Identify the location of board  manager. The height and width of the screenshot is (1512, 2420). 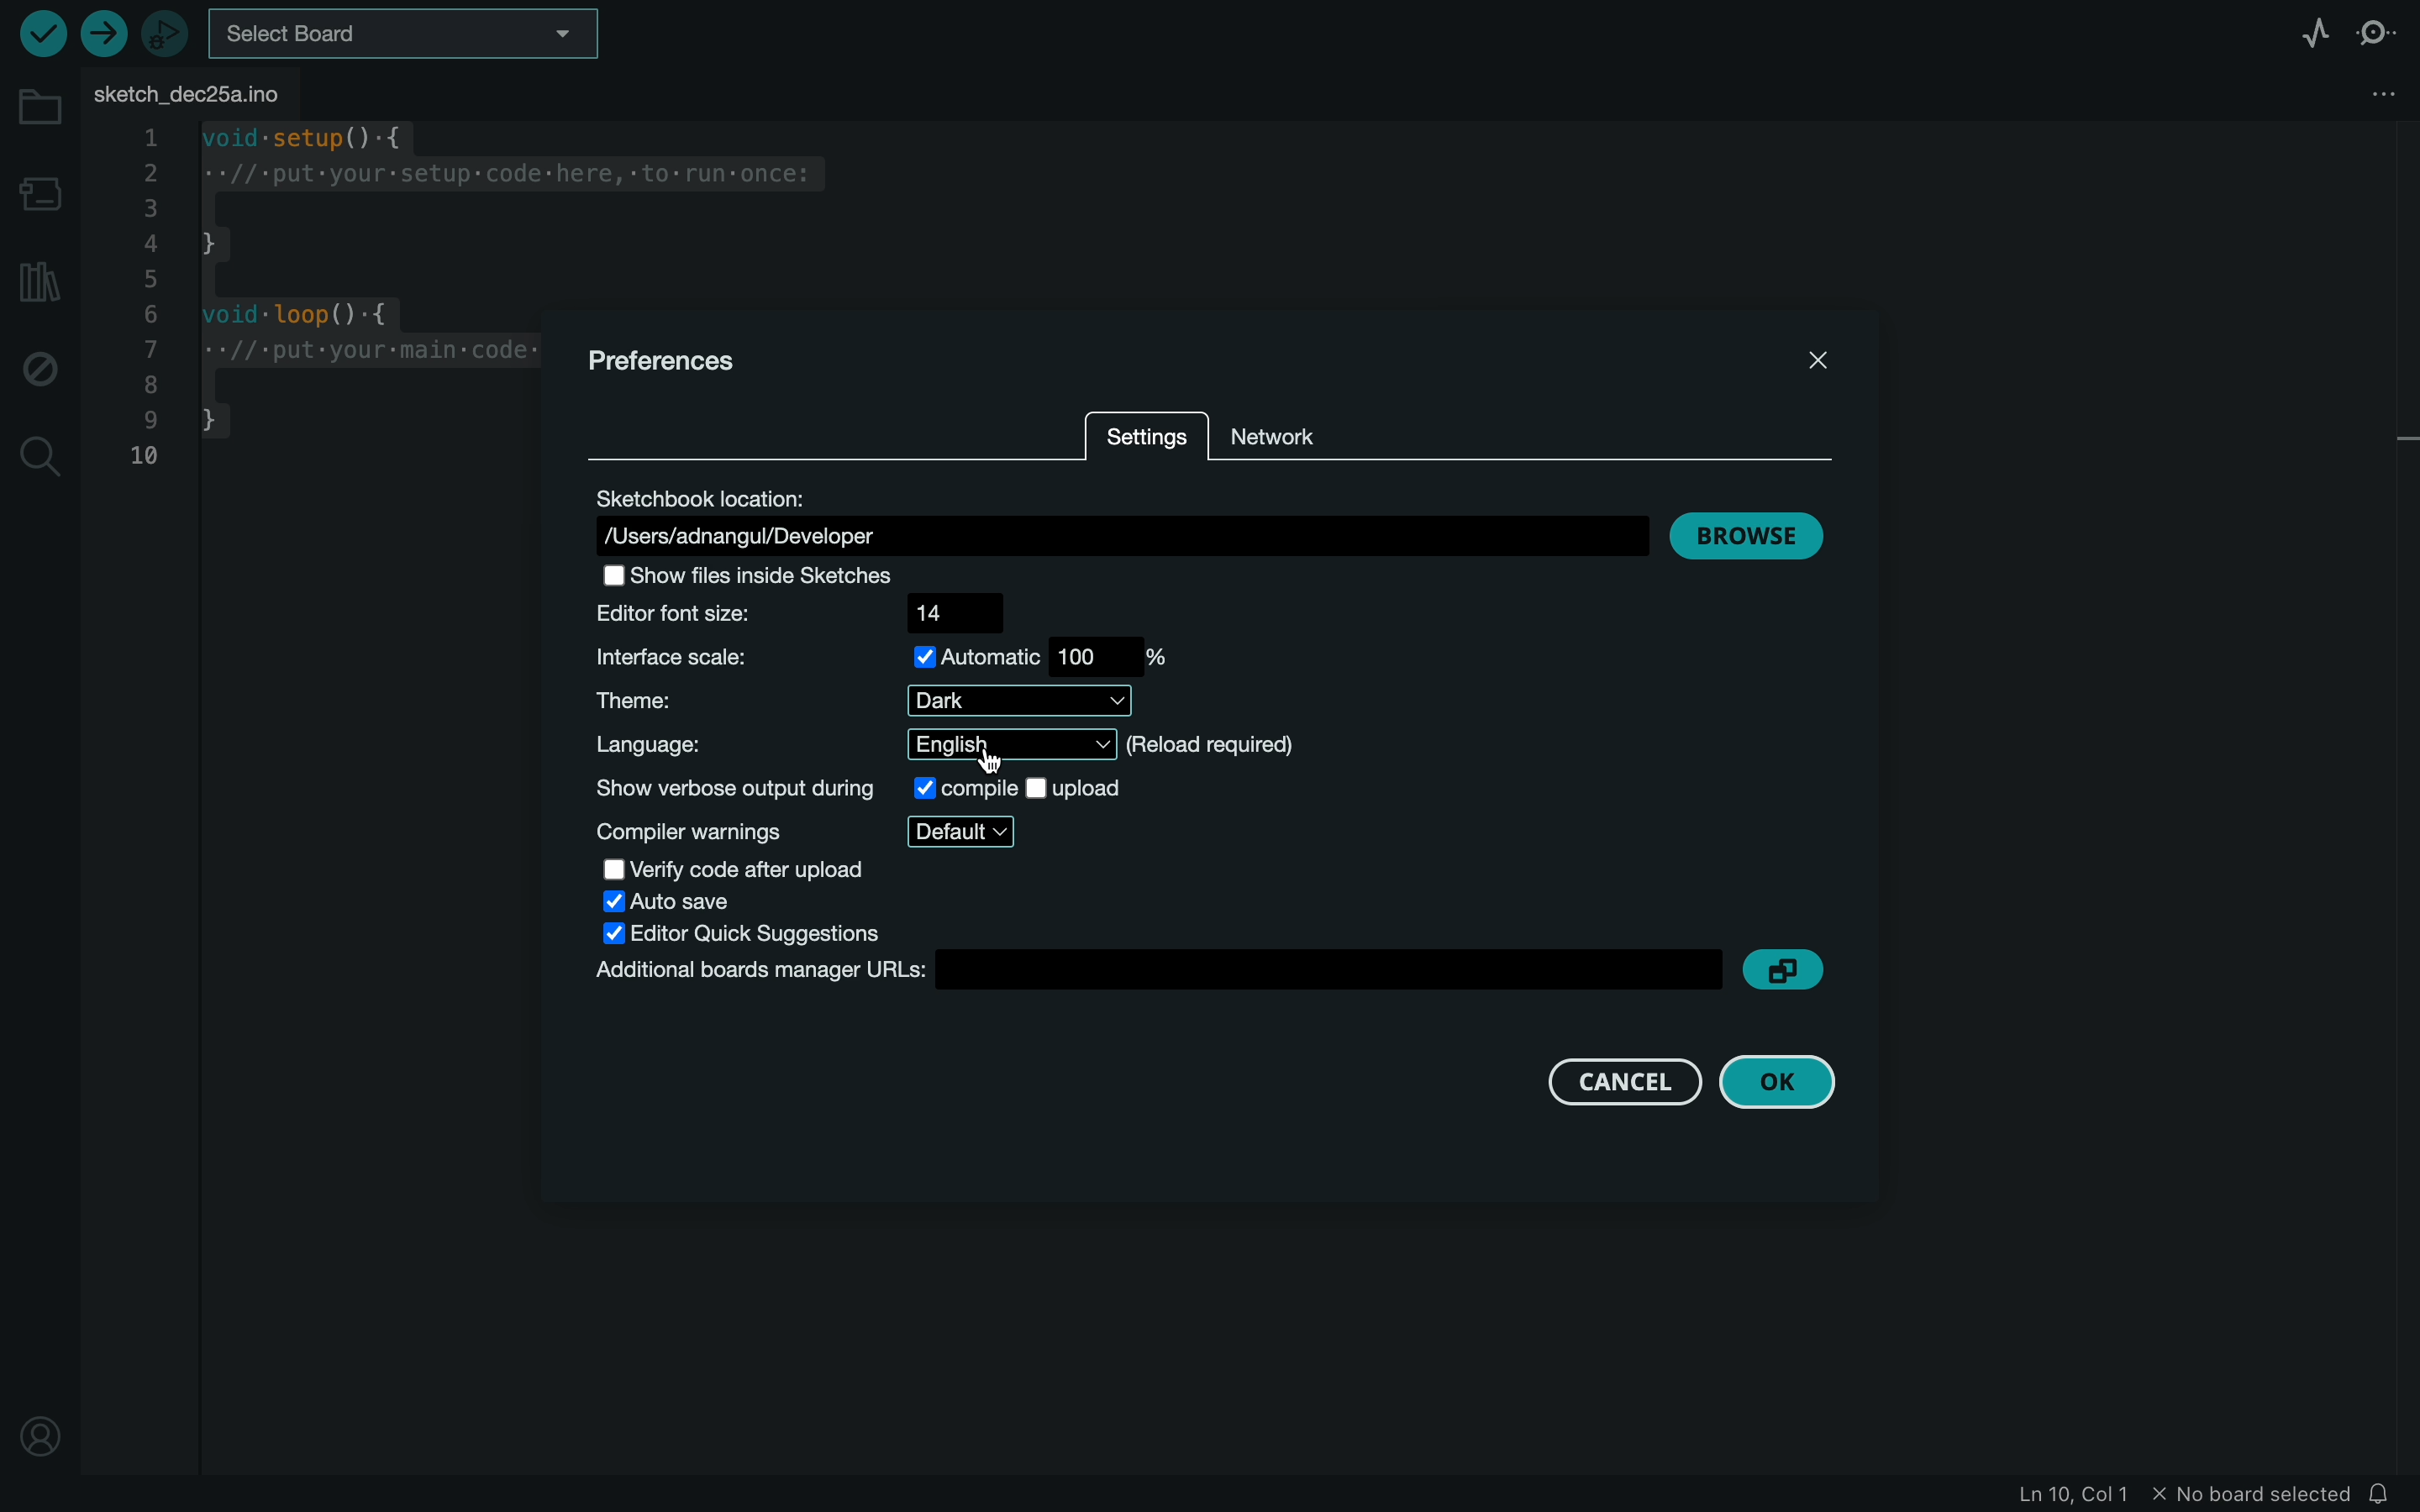
(41, 194).